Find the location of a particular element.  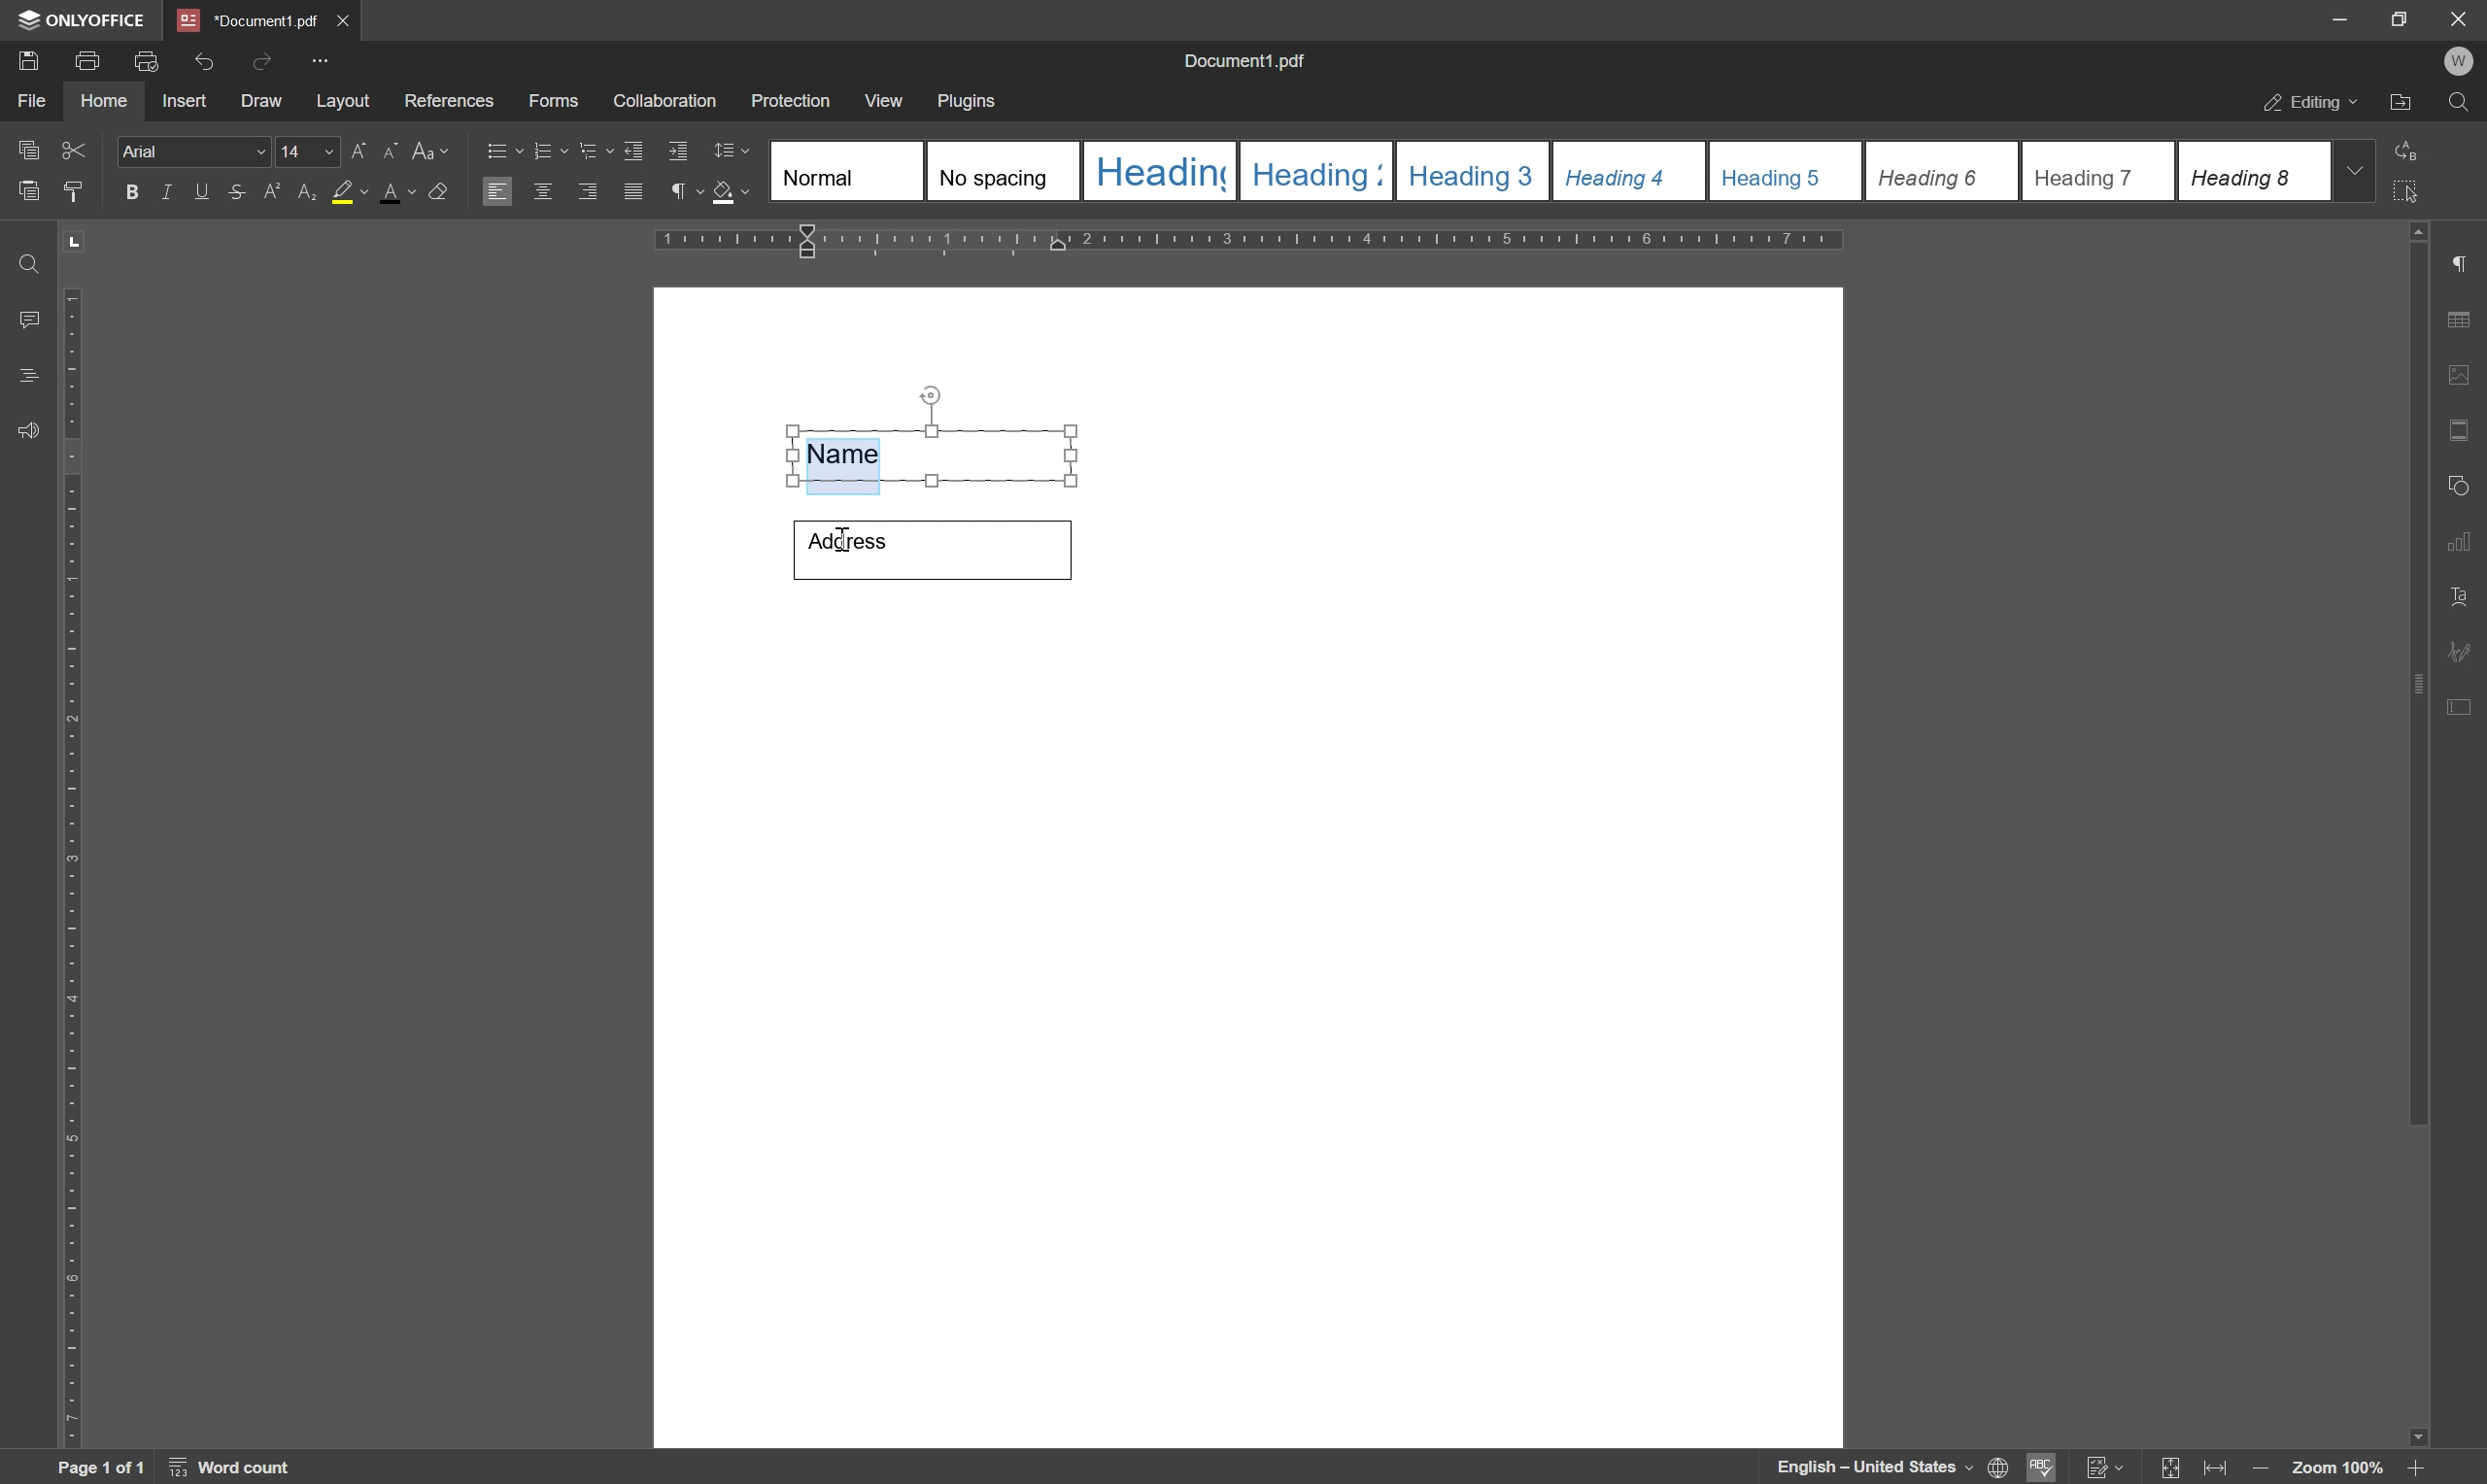

references is located at coordinates (448, 101).